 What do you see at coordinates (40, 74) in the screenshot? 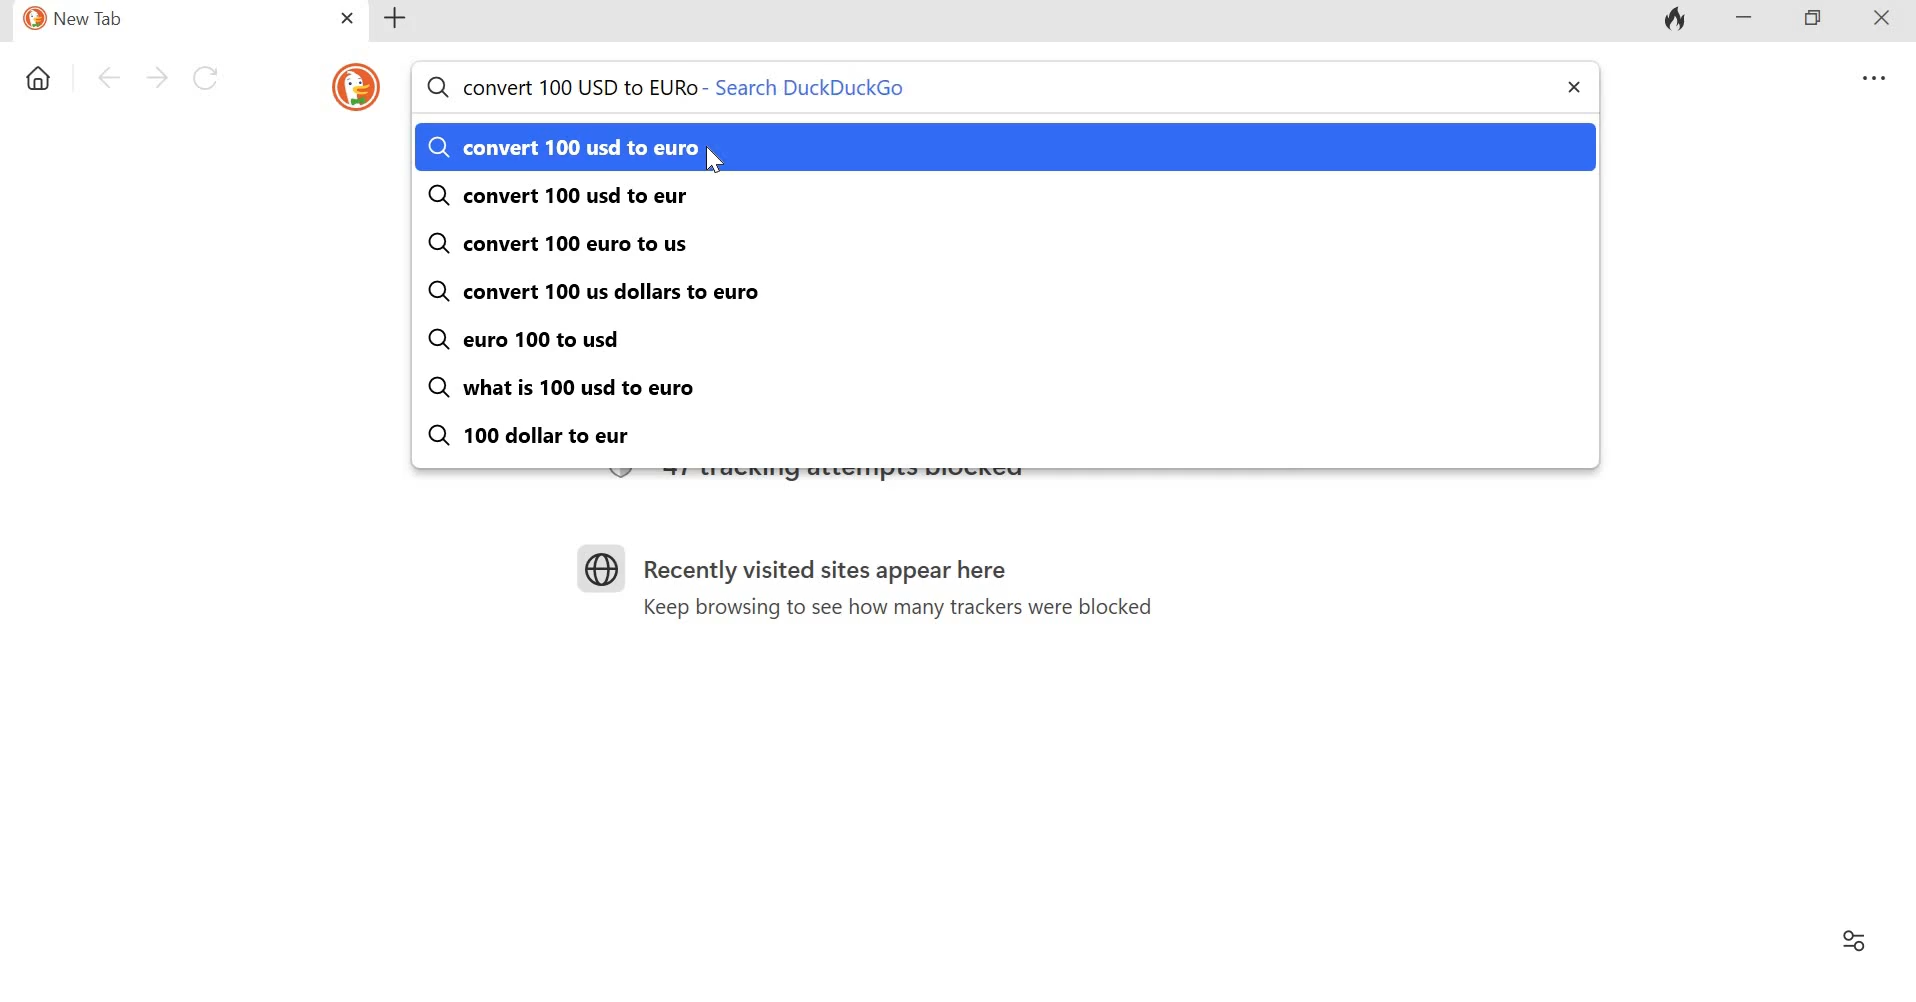
I see `Home` at bounding box center [40, 74].